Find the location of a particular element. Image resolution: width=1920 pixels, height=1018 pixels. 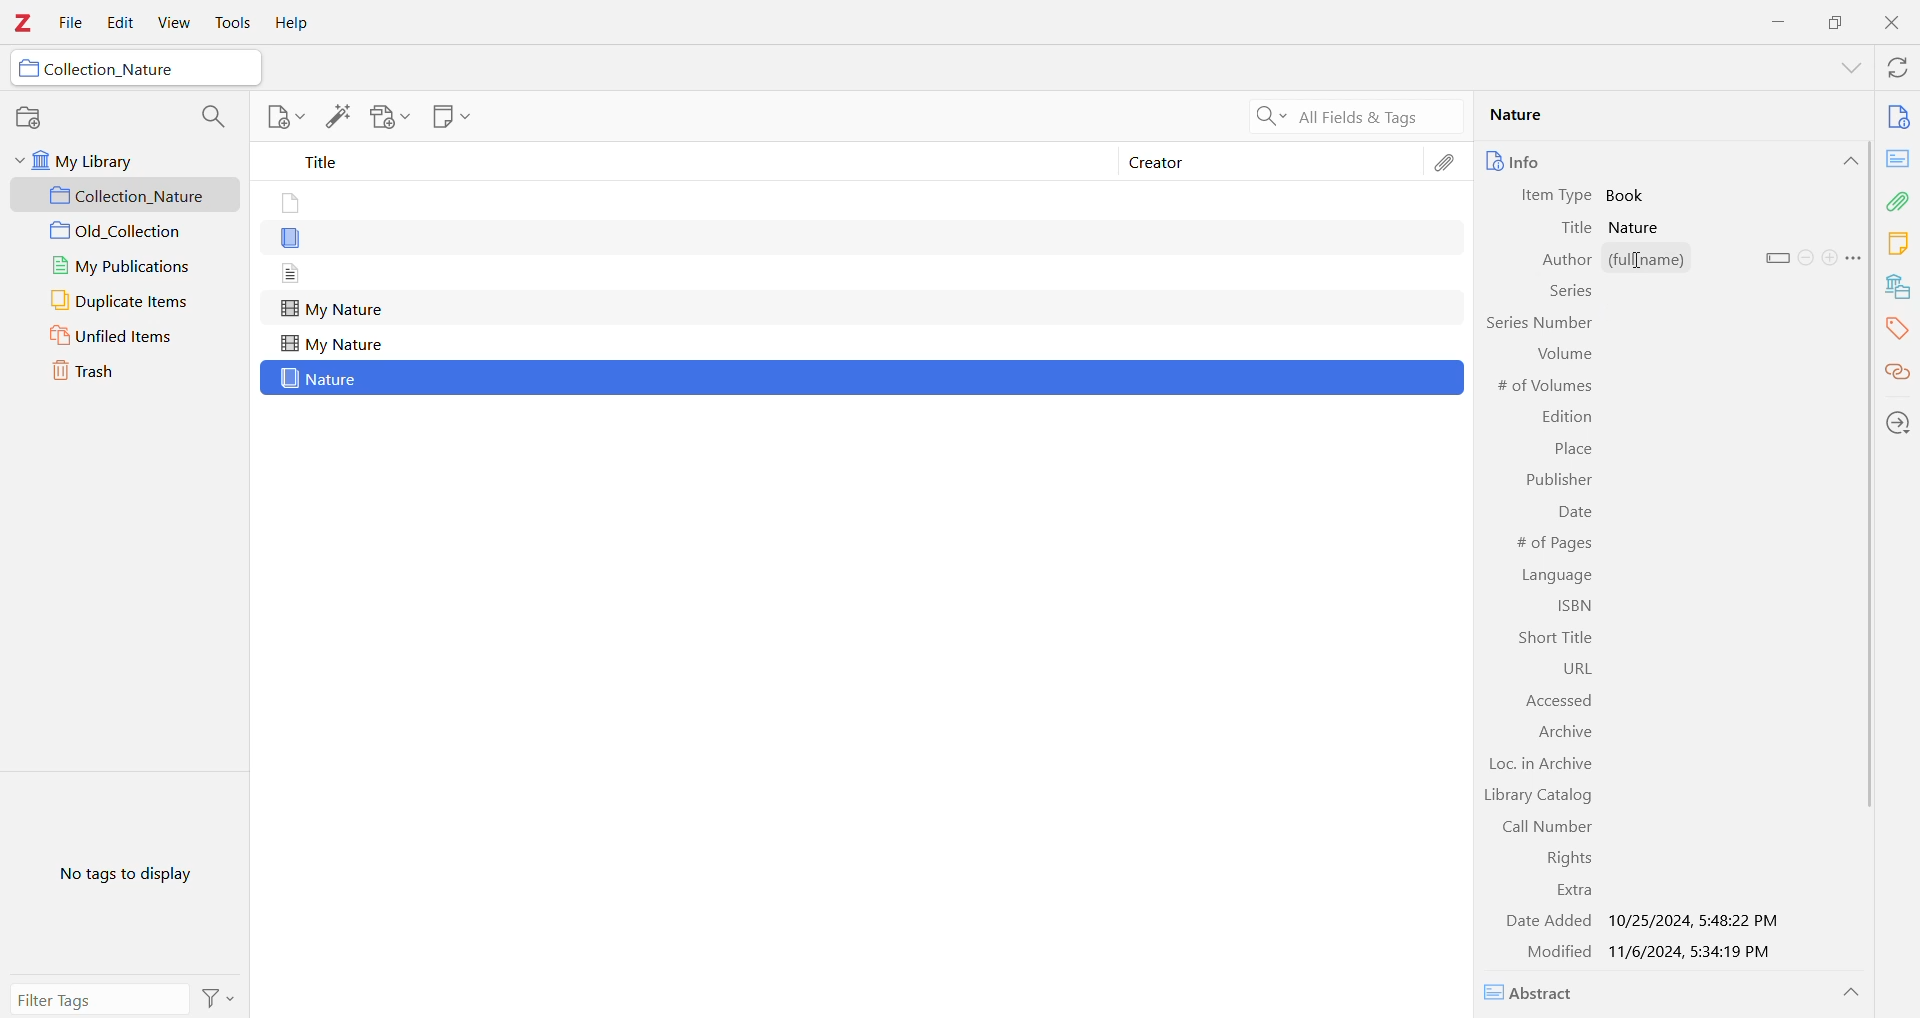

Nature is located at coordinates (322, 379).